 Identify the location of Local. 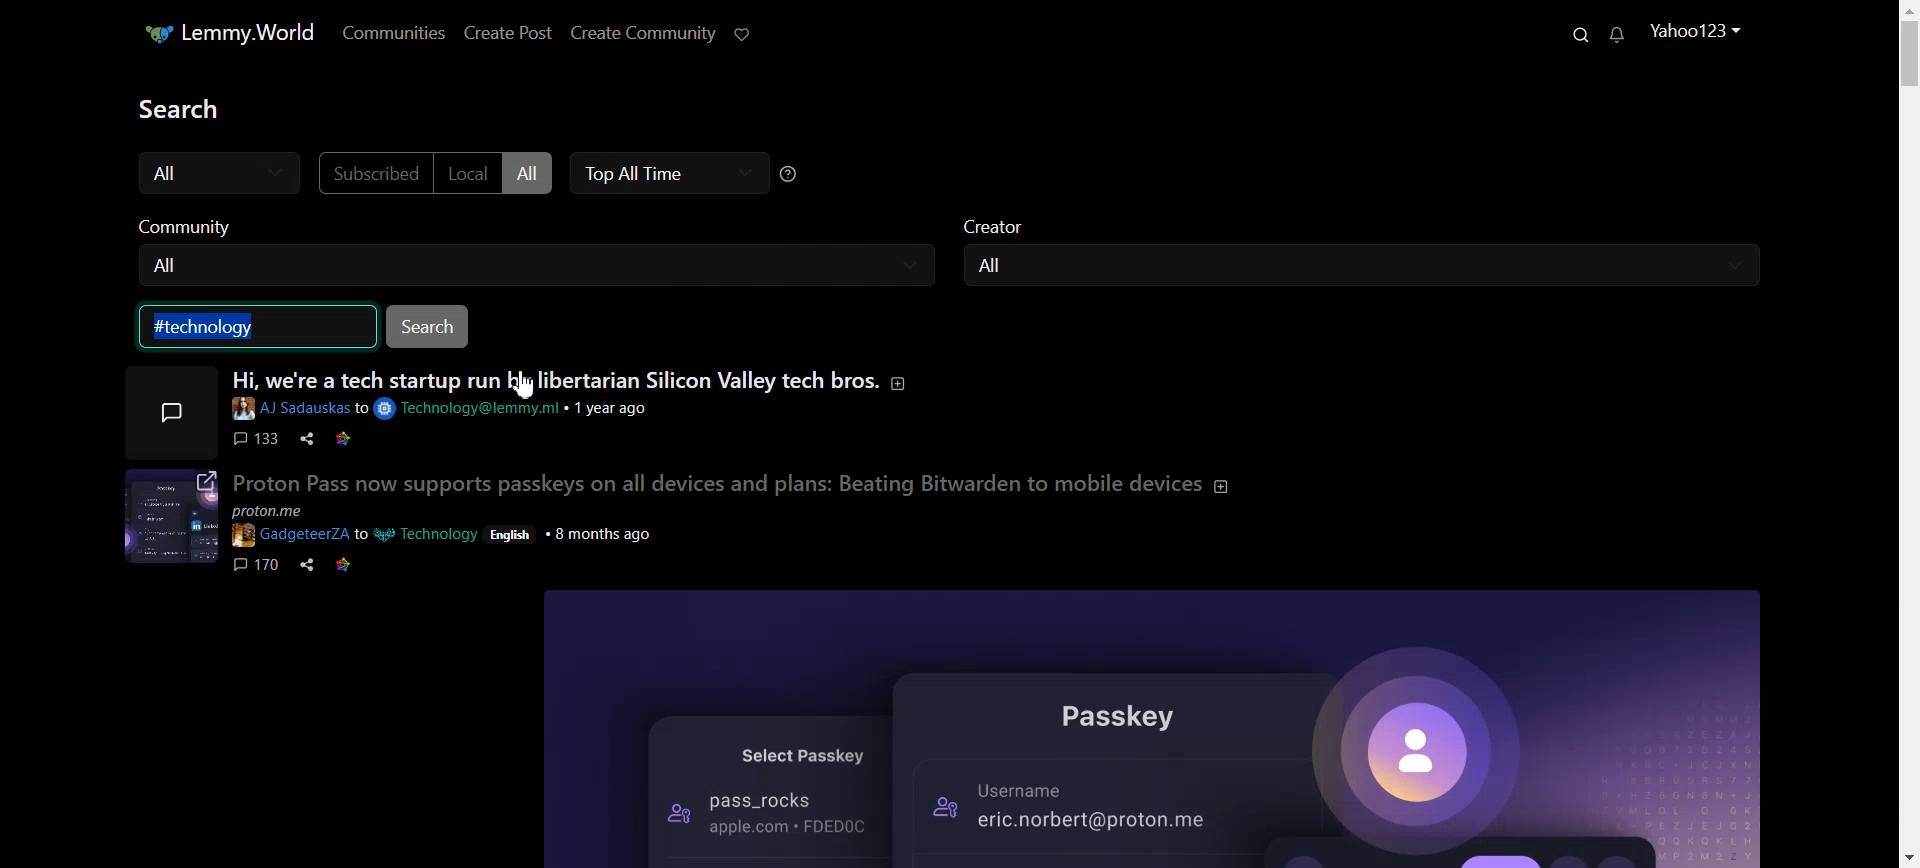
(466, 173).